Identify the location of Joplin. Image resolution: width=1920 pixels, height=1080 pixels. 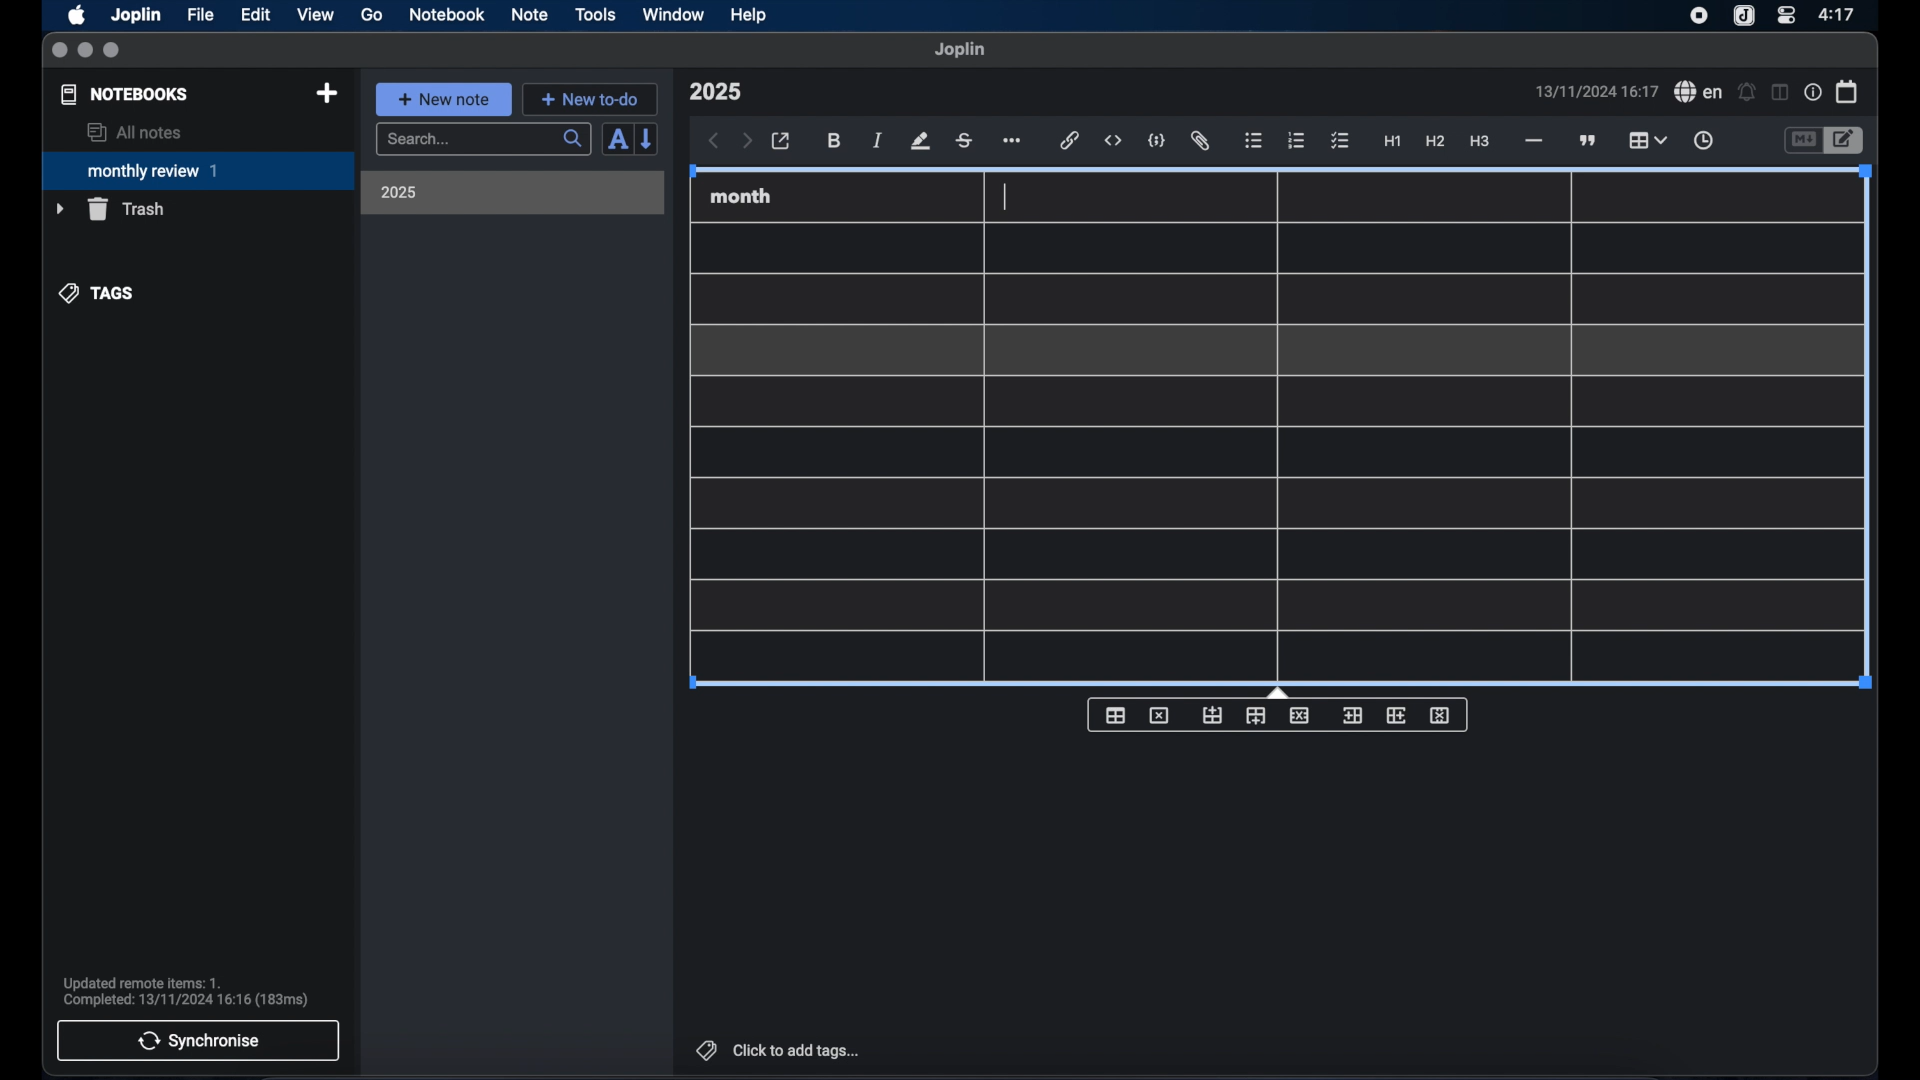
(138, 16).